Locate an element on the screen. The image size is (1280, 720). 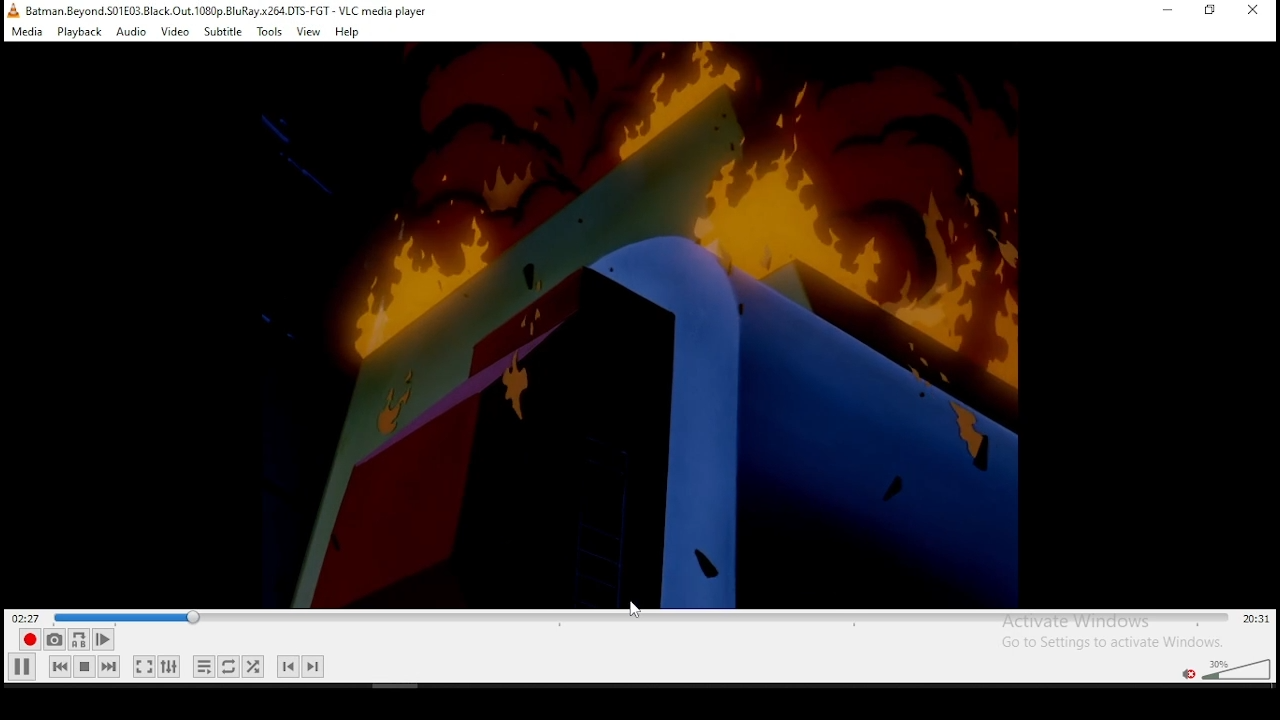
next track in playlist. Skips forward when held is located at coordinates (108, 666).